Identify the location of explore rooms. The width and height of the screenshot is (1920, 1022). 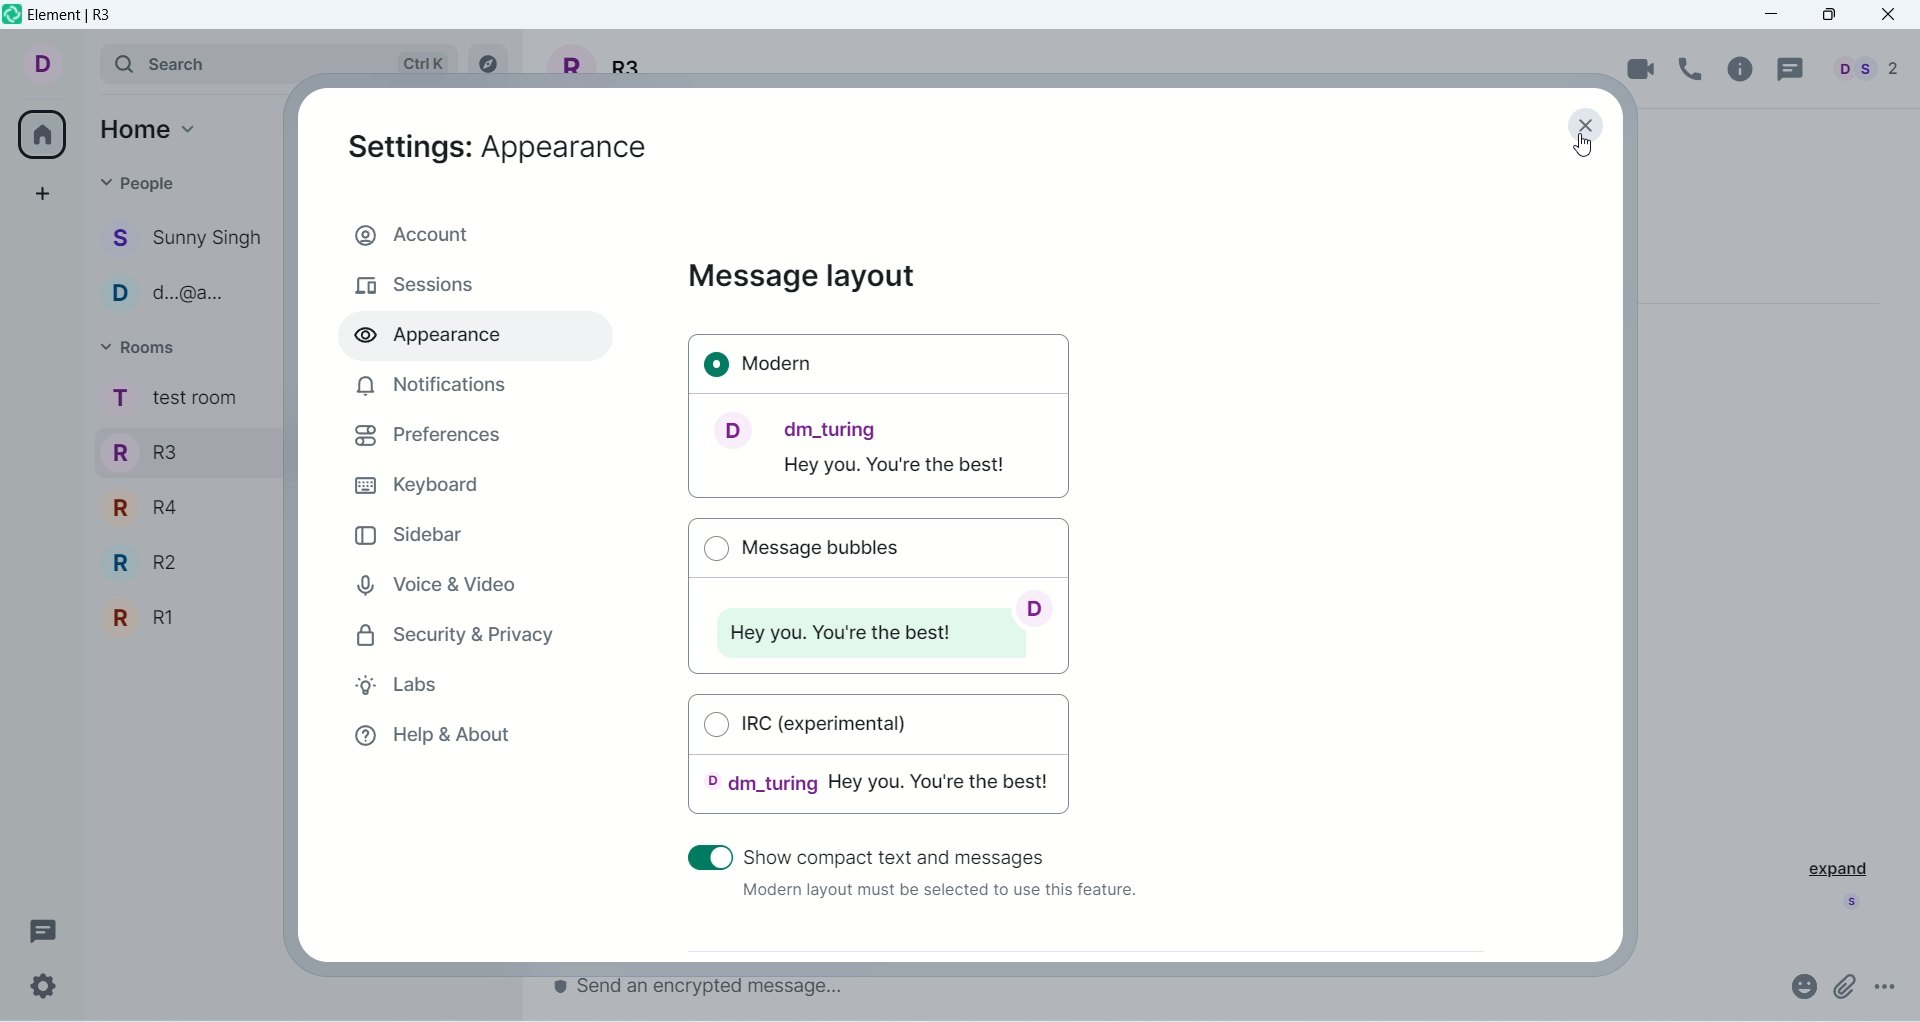
(491, 64).